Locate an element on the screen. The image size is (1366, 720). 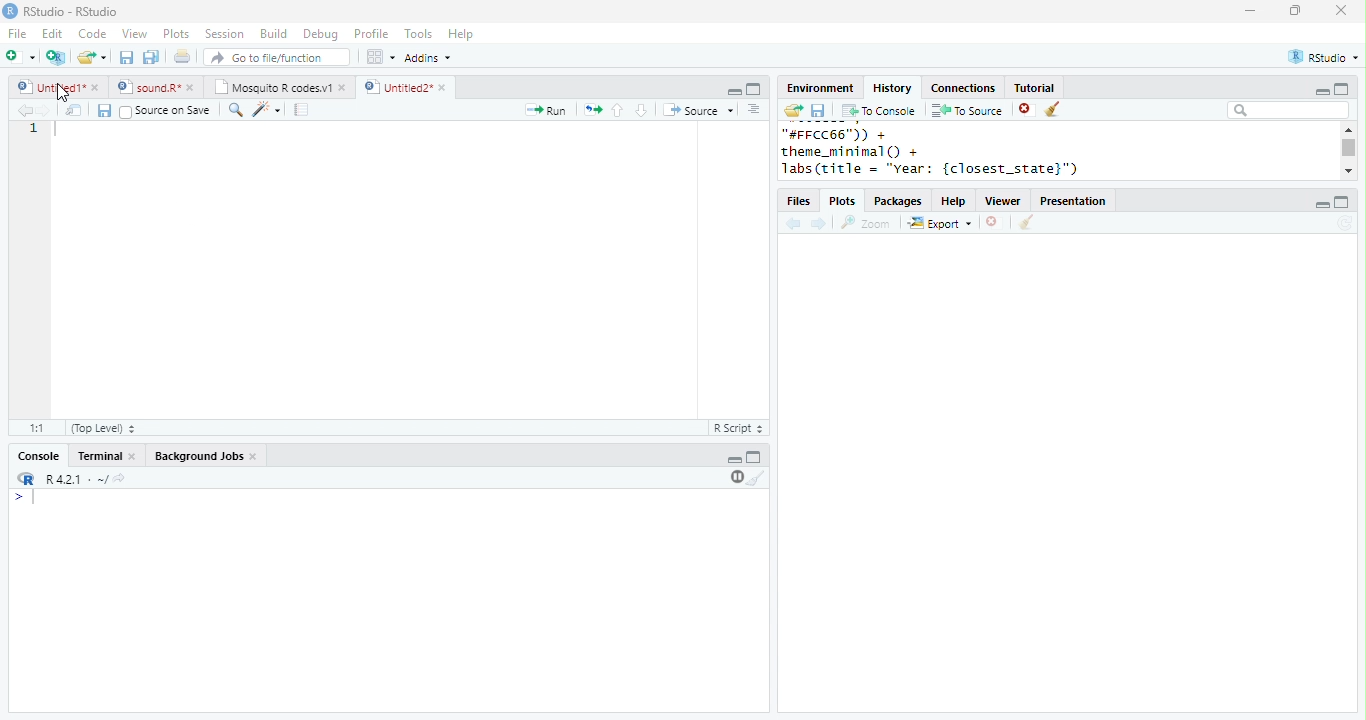
Tutorial is located at coordinates (1035, 88).